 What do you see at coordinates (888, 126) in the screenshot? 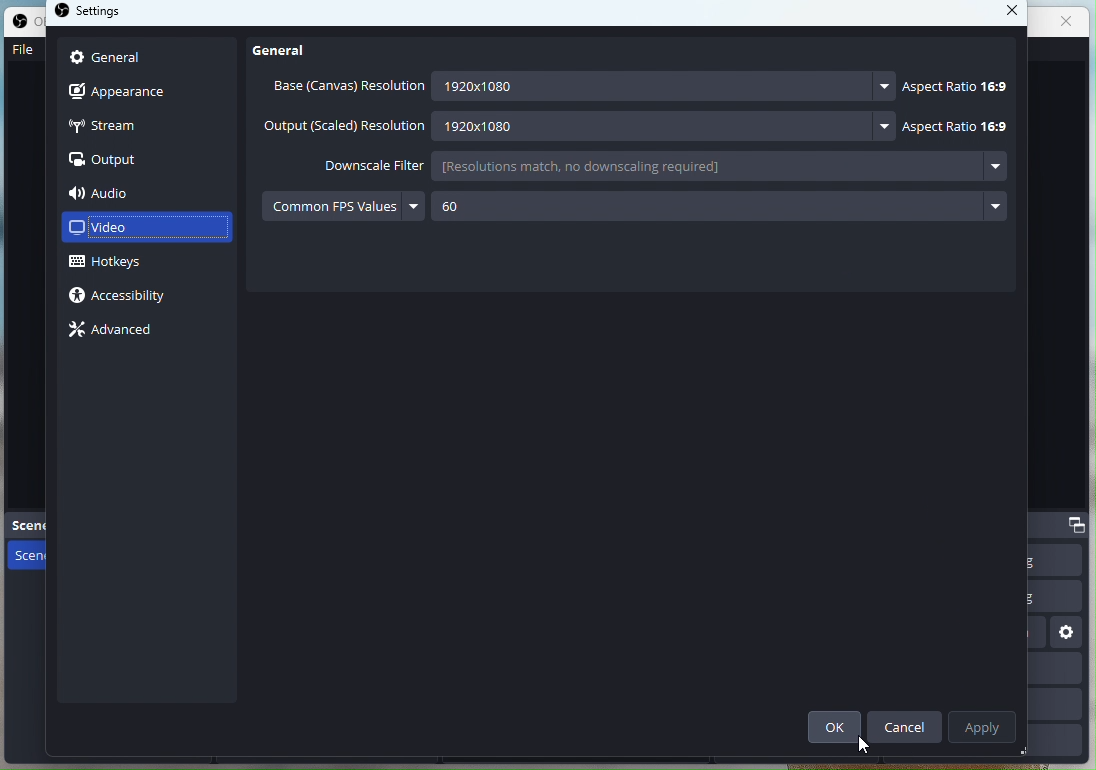
I see `more options` at bounding box center [888, 126].